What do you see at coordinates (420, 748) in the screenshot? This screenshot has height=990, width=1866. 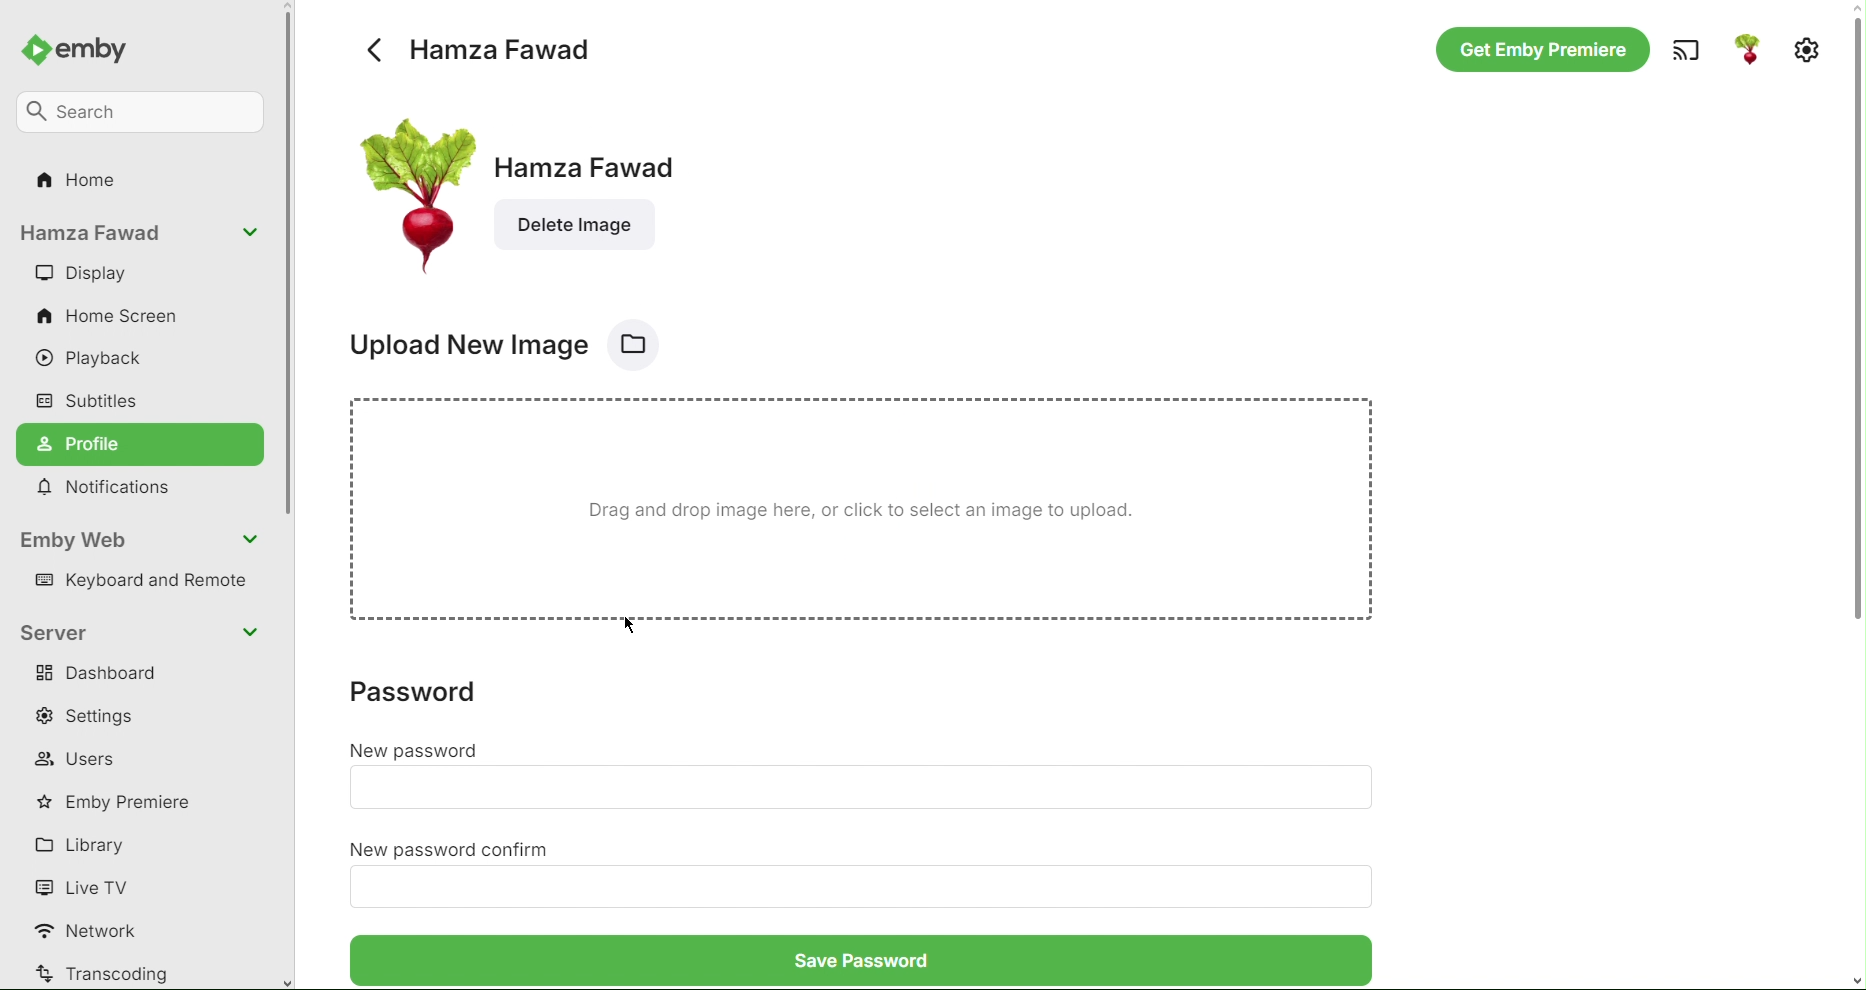 I see `New Password` at bounding box center [420, 748].